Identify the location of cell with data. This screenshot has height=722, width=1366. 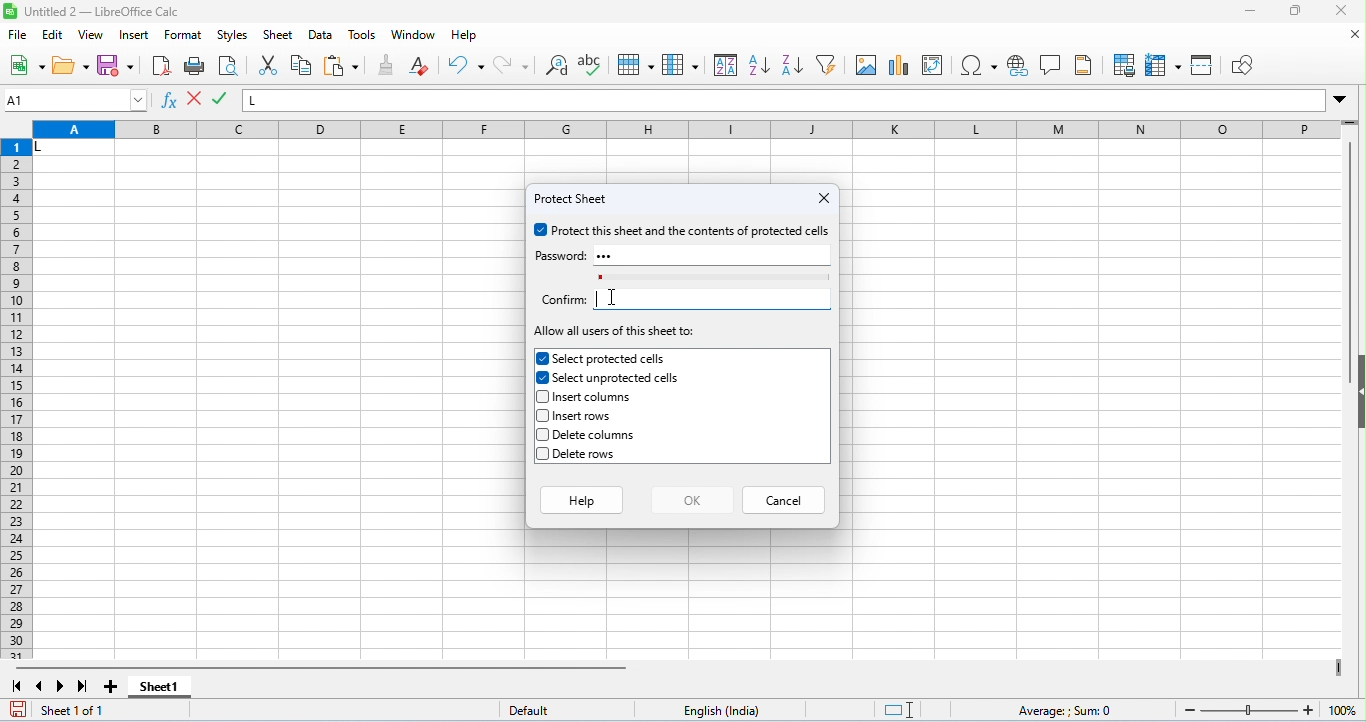
(73, 149).